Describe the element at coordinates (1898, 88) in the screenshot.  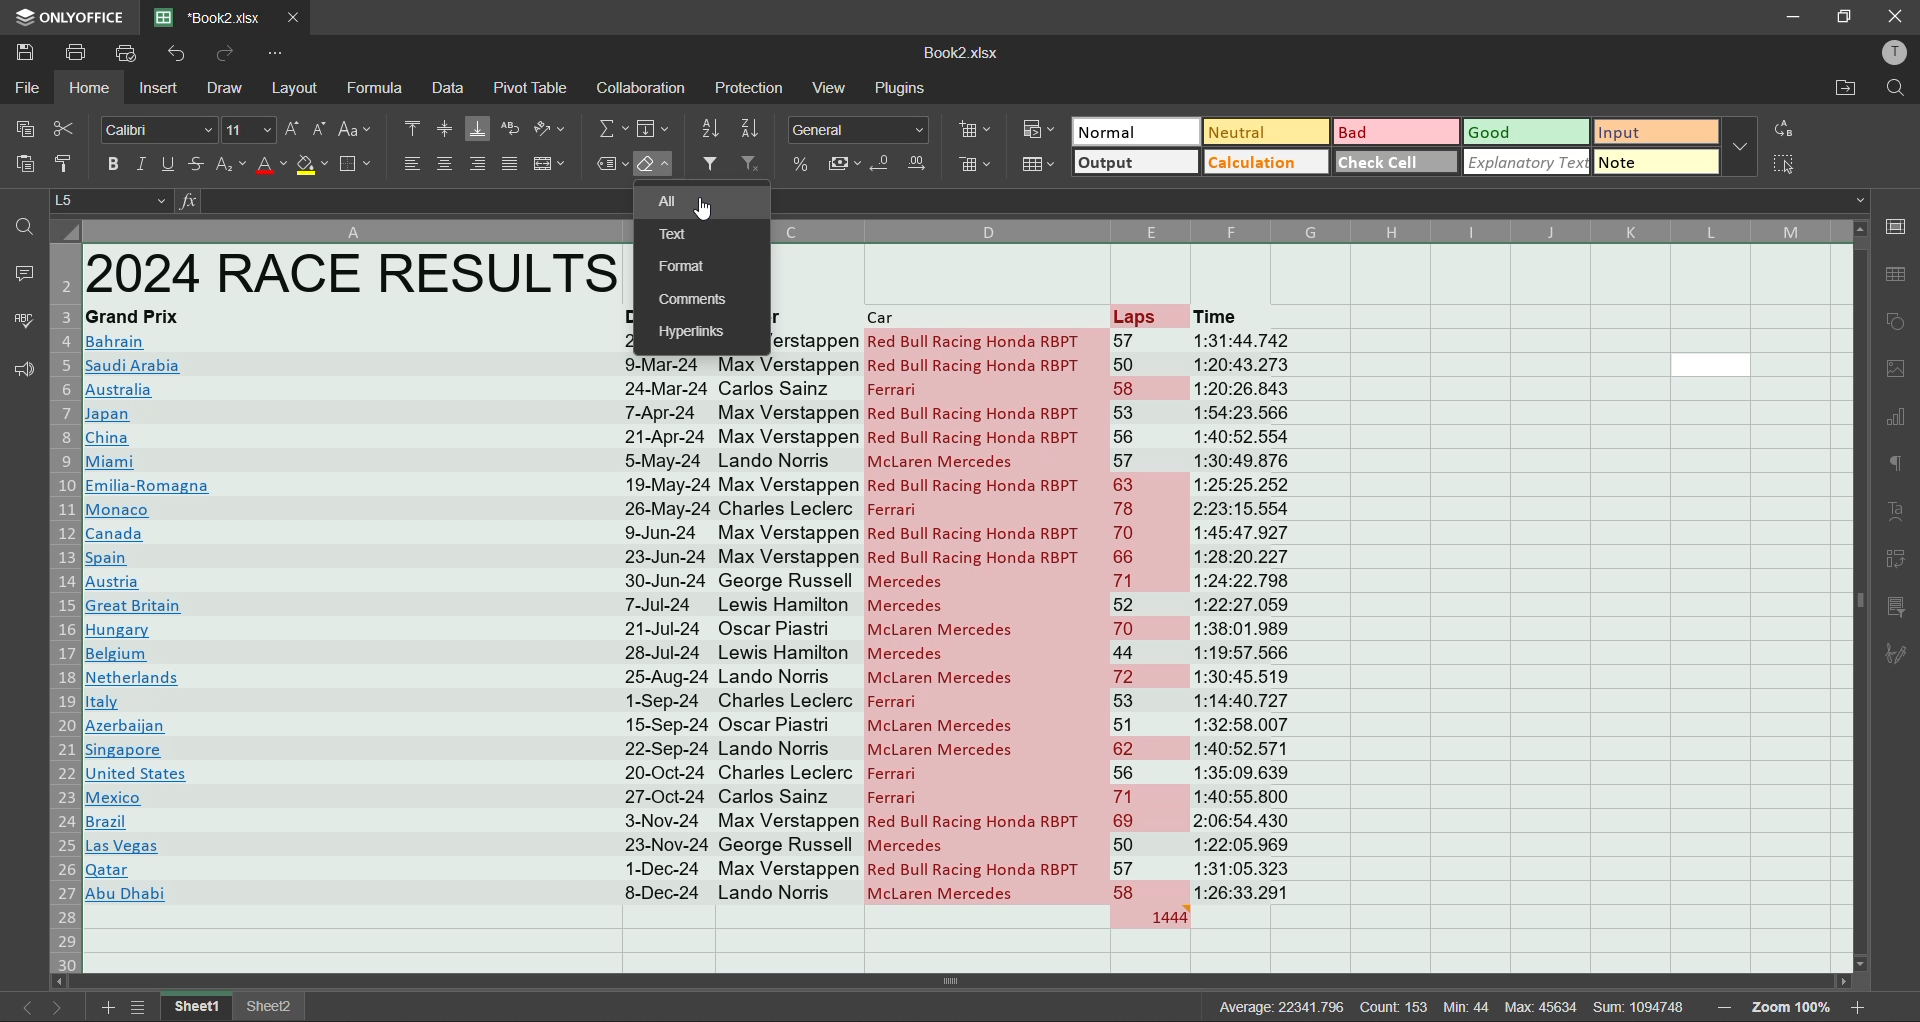
I see `find` at that location.